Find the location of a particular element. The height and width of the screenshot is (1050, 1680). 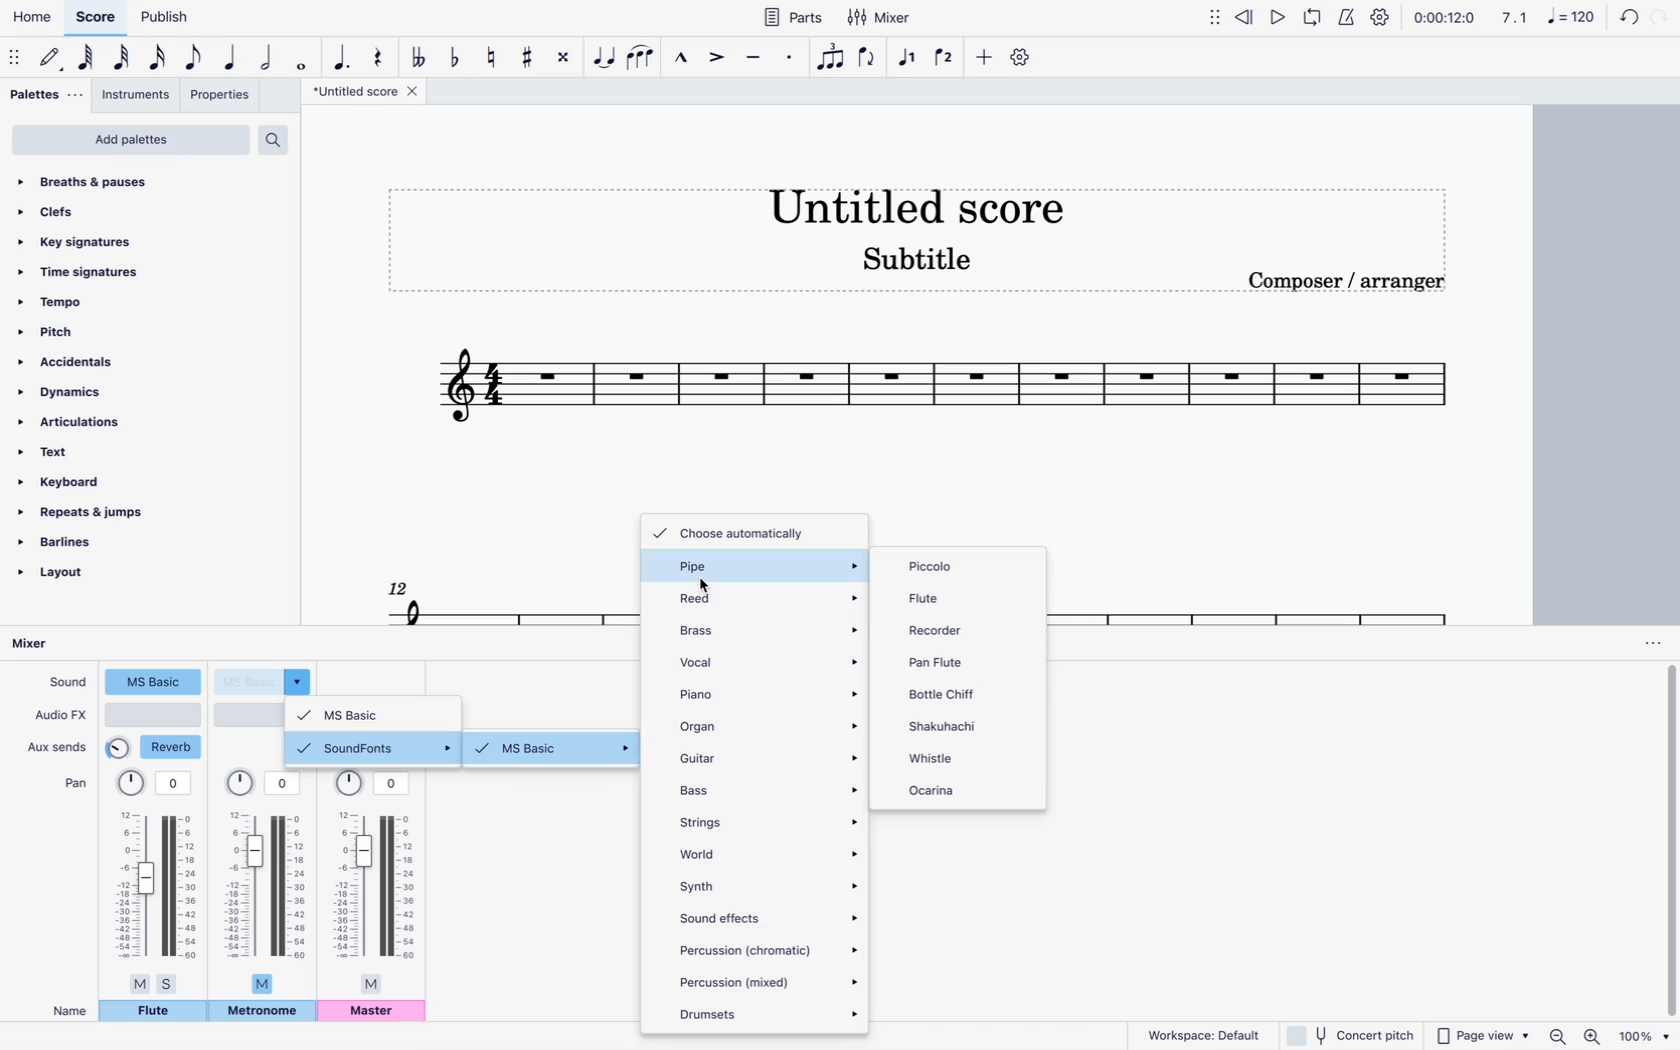

pan flute is located at coordinates (949, 662).